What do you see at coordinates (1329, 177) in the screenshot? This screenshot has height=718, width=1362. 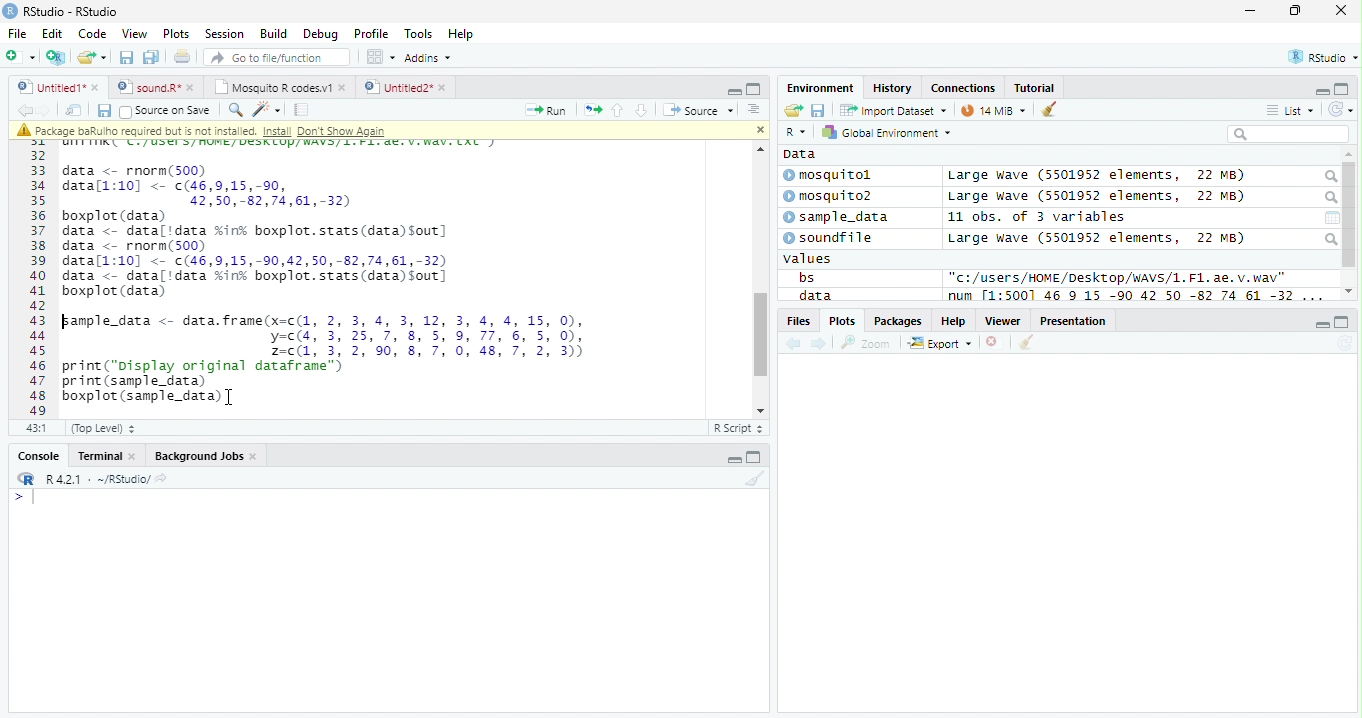 I see `search` at bounding box center [1329, 177].